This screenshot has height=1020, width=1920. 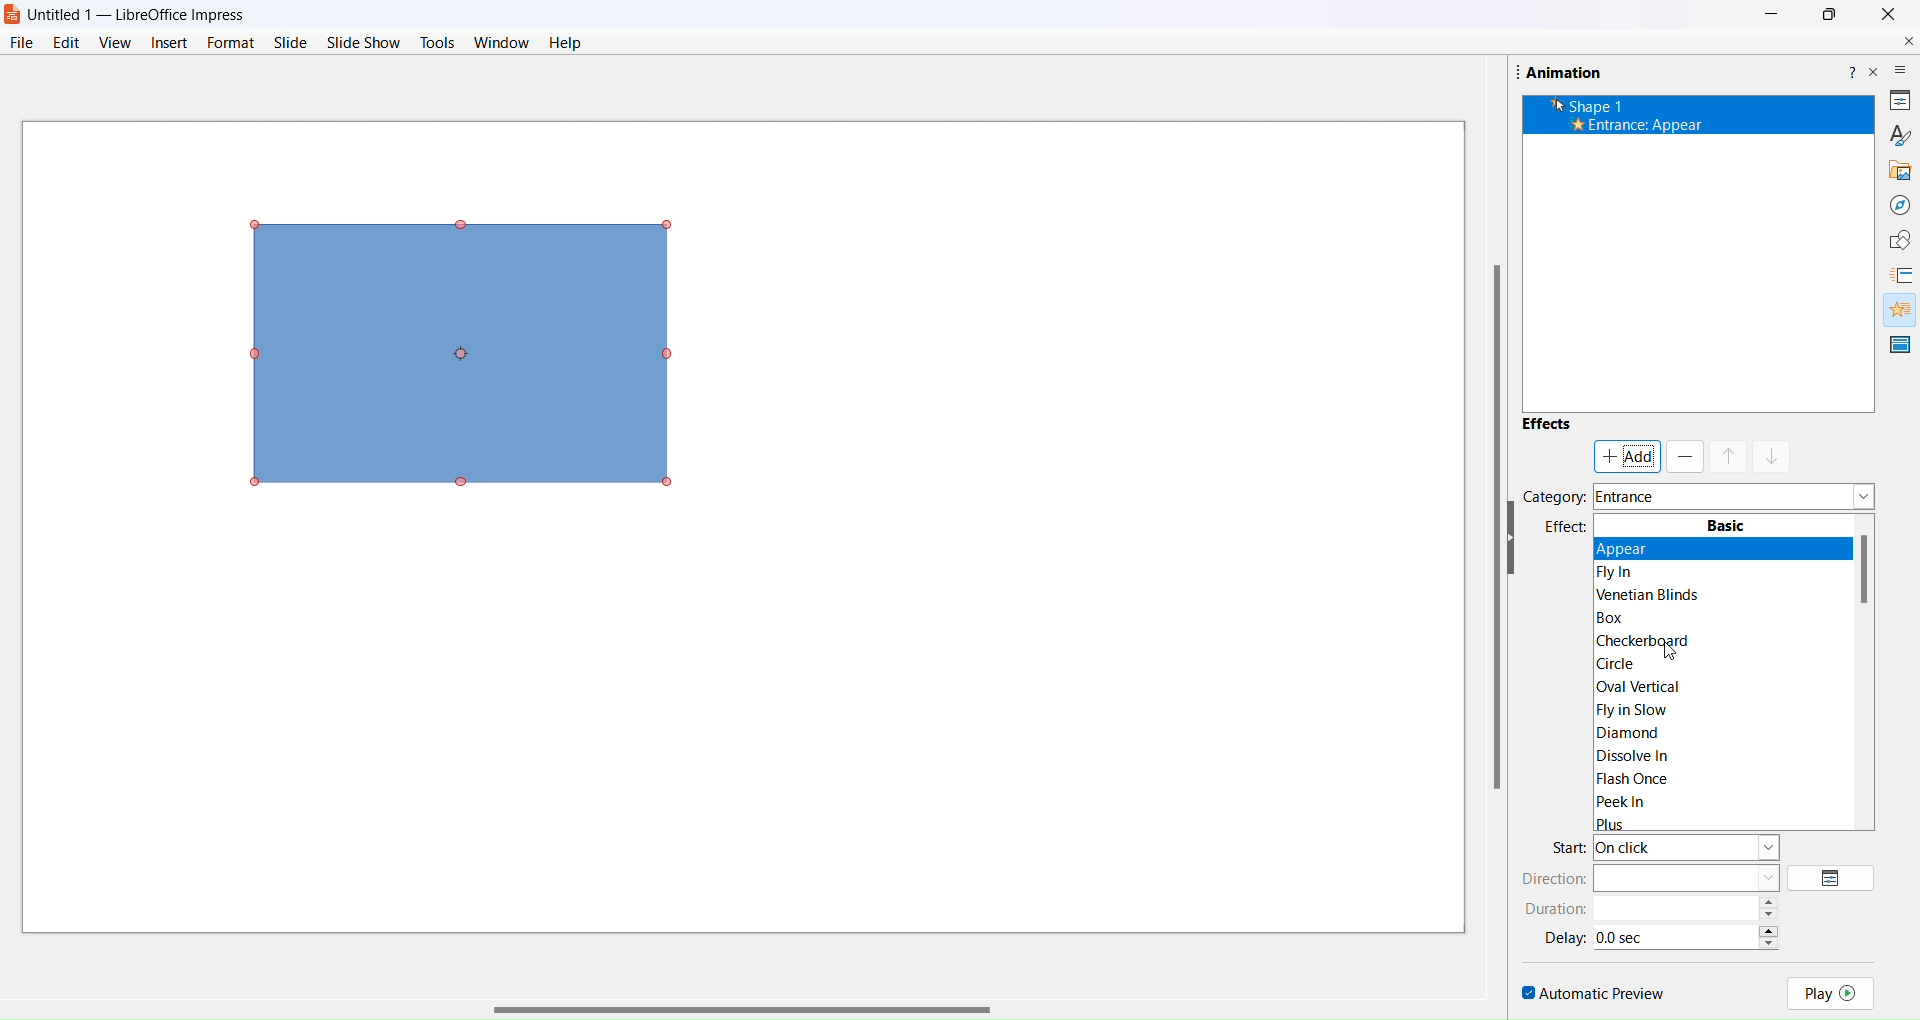 I want to click on direction, so click(x=1550, y=879).